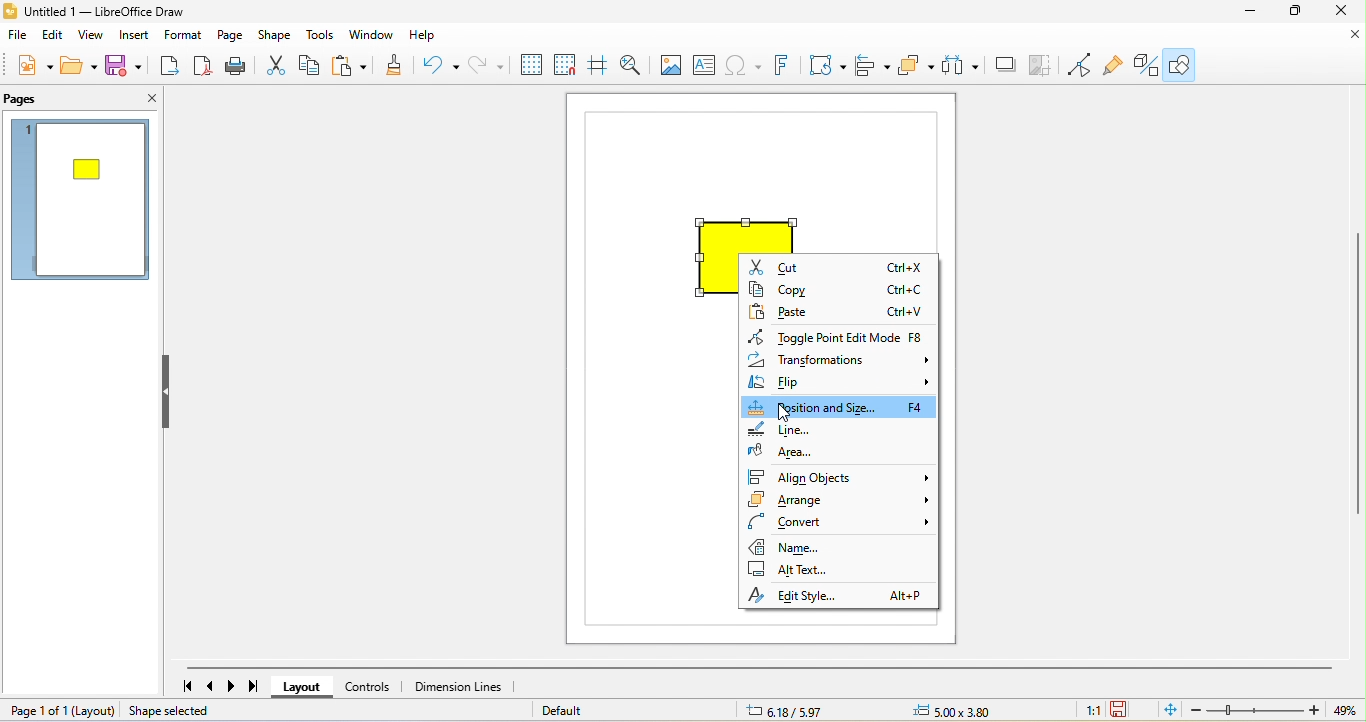  Describe the element at coordinates (1244, 12) in the screenshot. I see `minimize` at that location.